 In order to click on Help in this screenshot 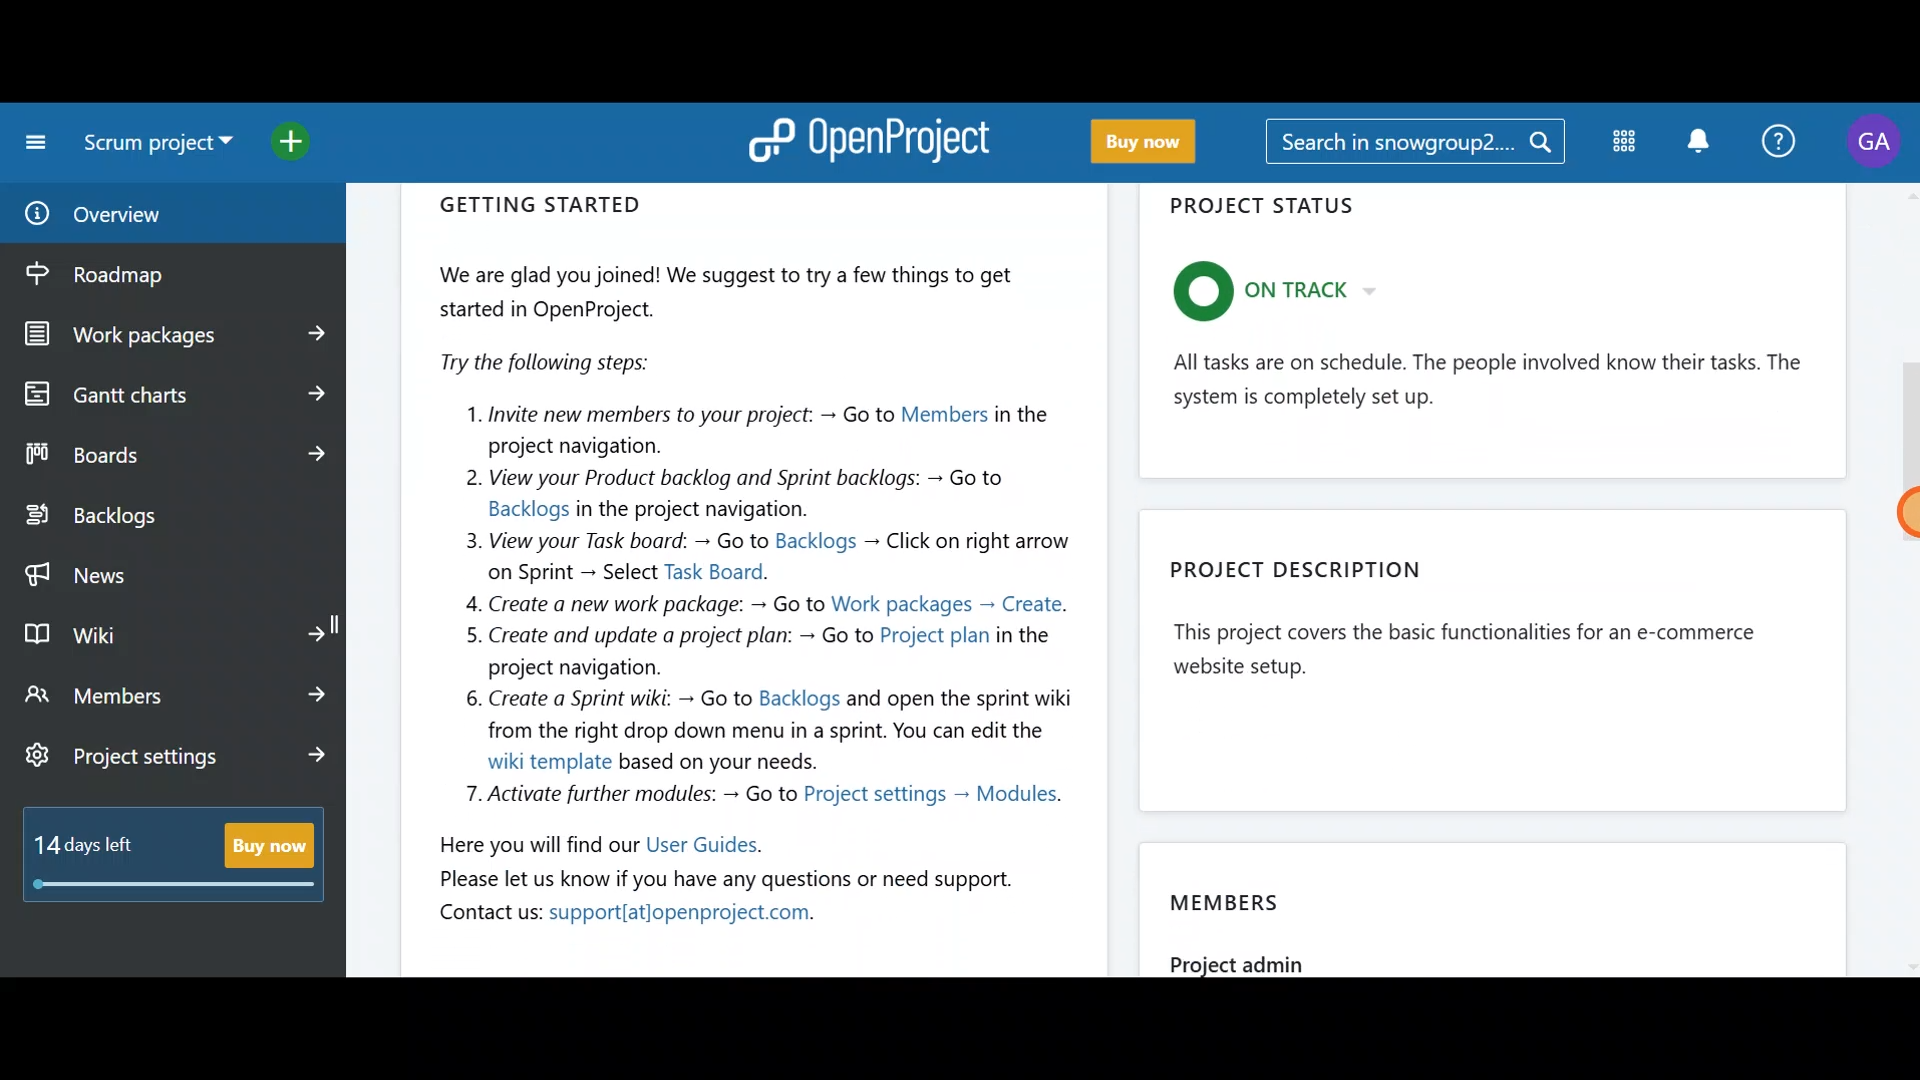, I will do `click(1782, 138)`.